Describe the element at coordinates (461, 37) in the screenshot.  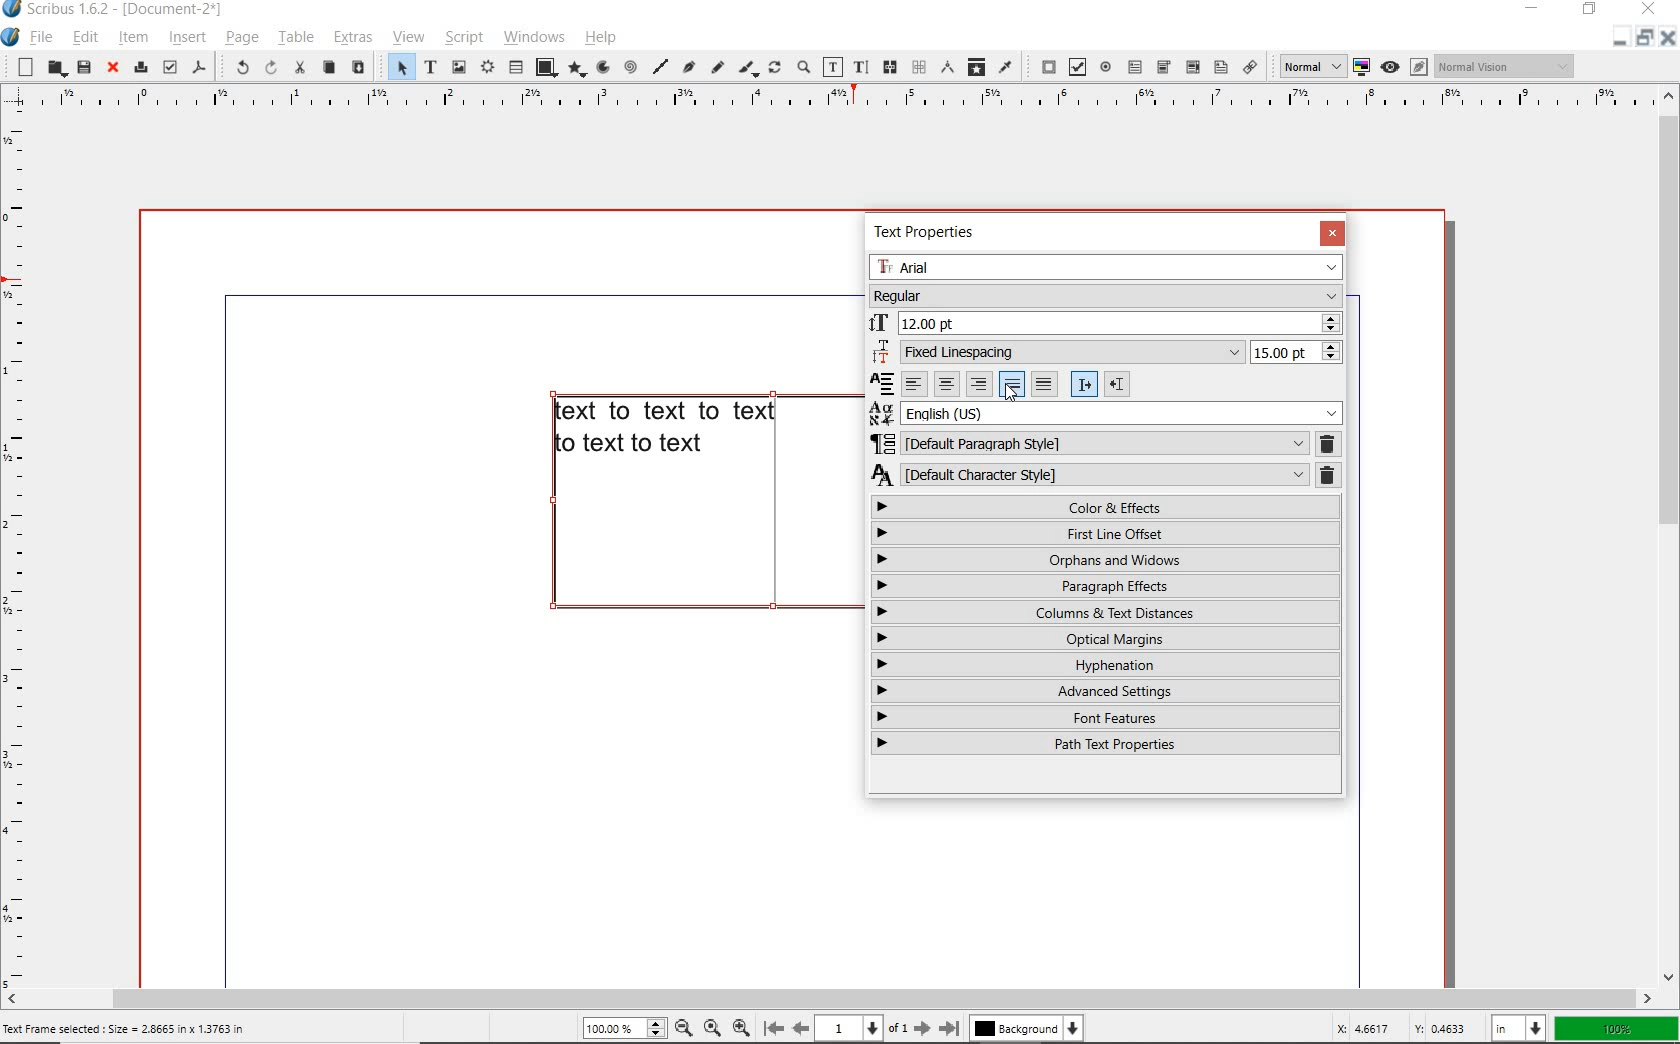
I see `script` at that location.